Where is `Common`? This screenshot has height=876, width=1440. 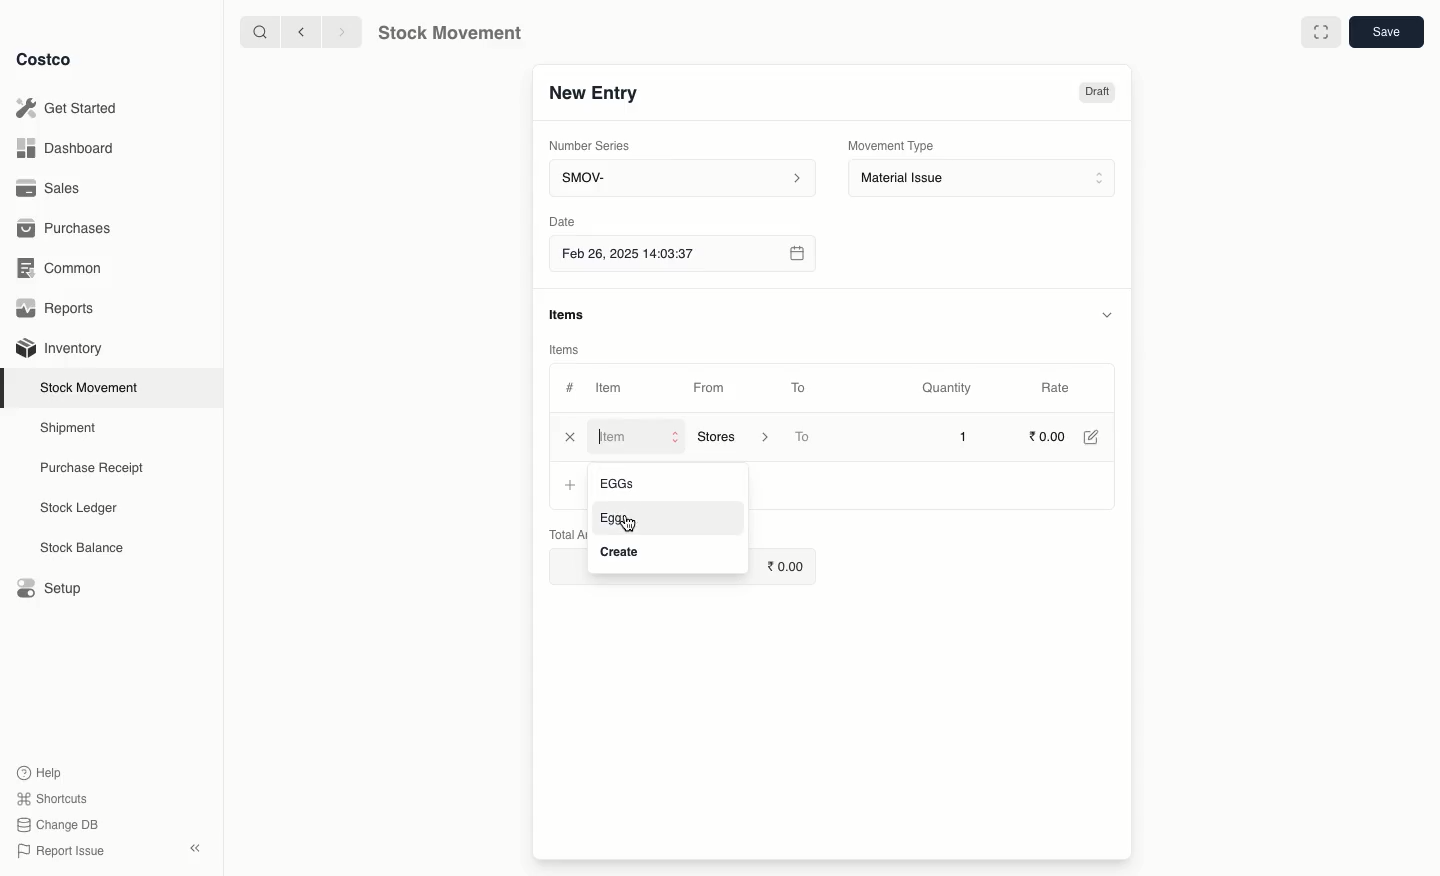 Common is located at coordinates (65, 270).